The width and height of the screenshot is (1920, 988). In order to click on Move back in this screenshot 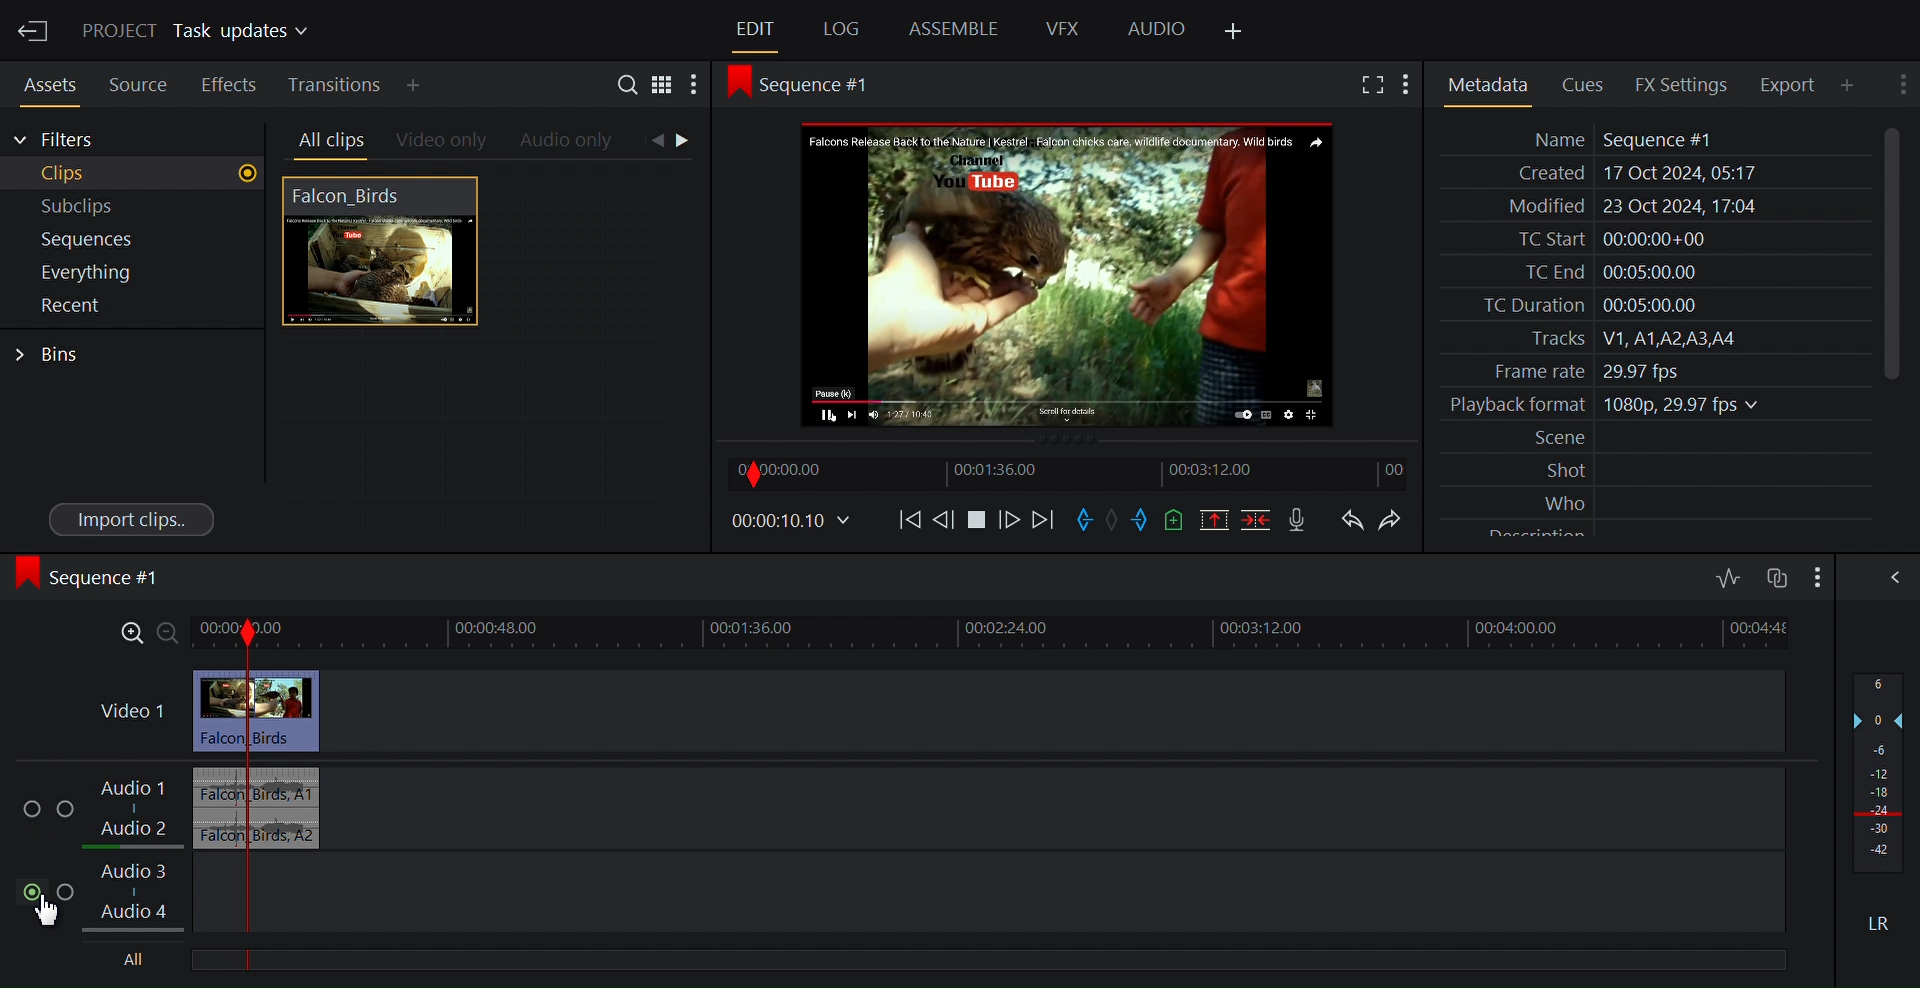, I will do `click(909, 523)`.